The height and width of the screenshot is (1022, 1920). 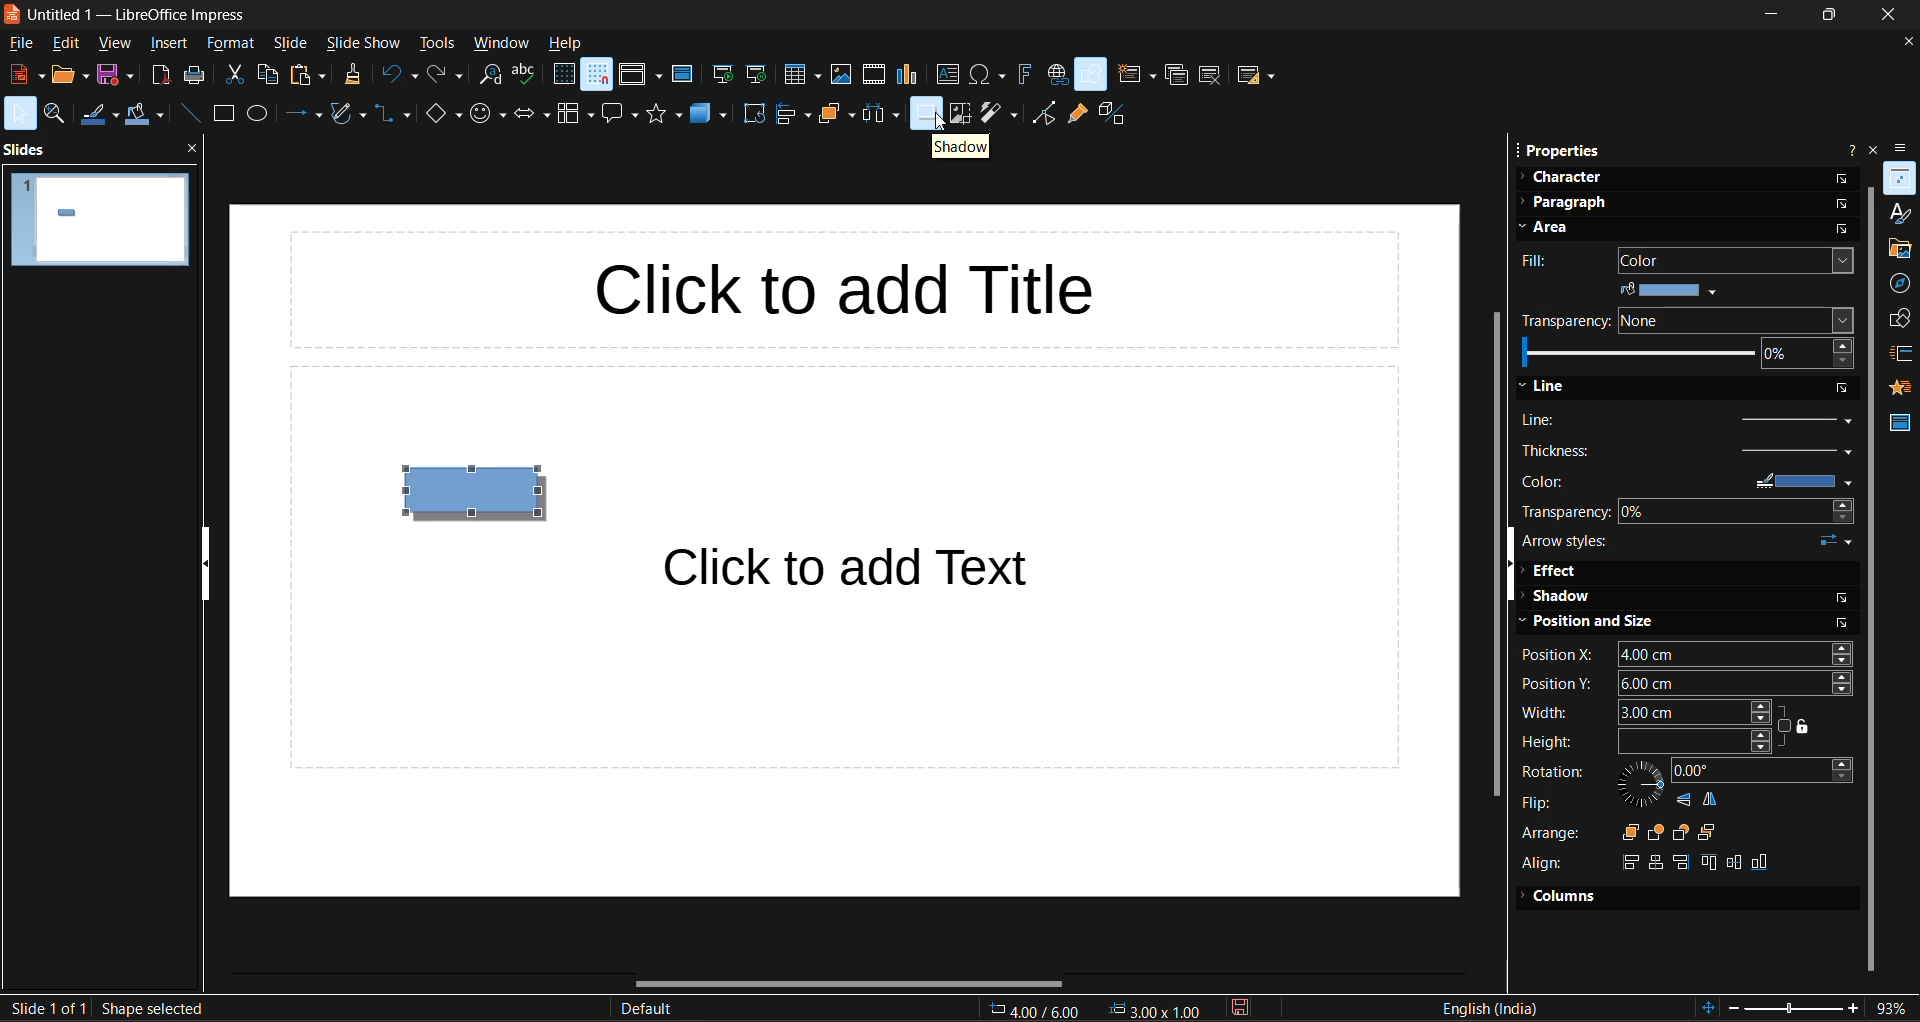 What do you see at coordinates (1624, 831) in the screenshot?
I see `bring to front` at bounding box center [1624, 831].